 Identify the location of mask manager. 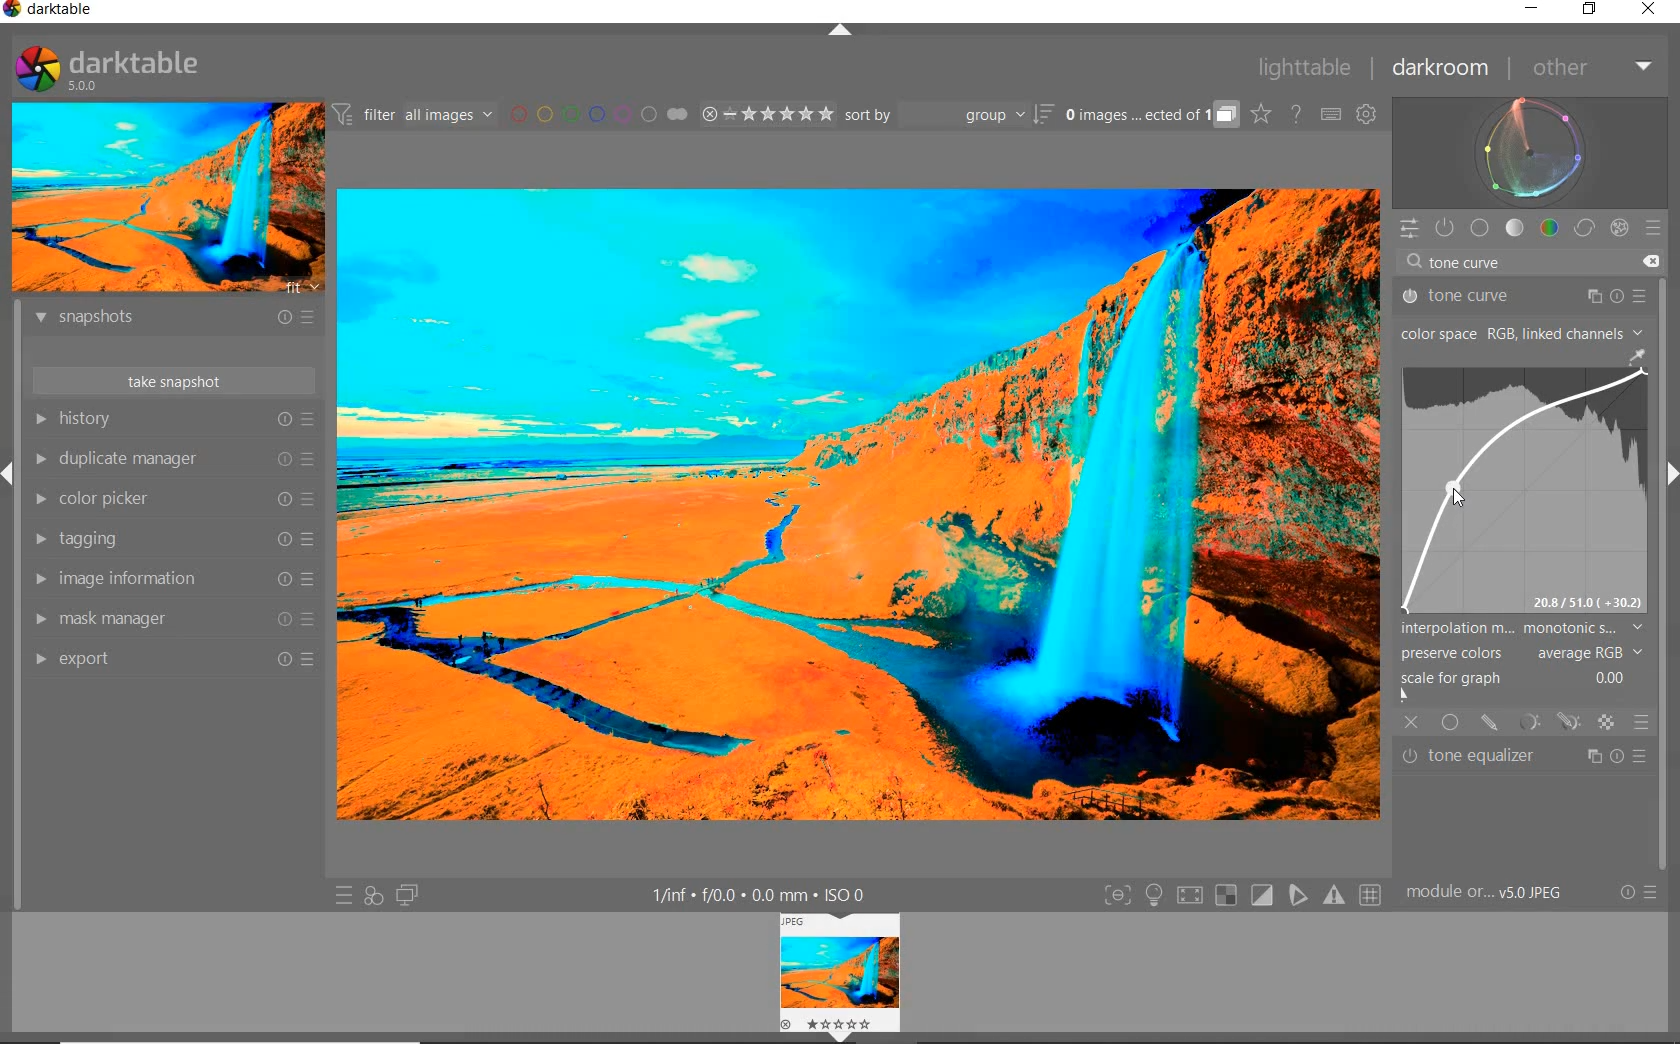
(175, 620).